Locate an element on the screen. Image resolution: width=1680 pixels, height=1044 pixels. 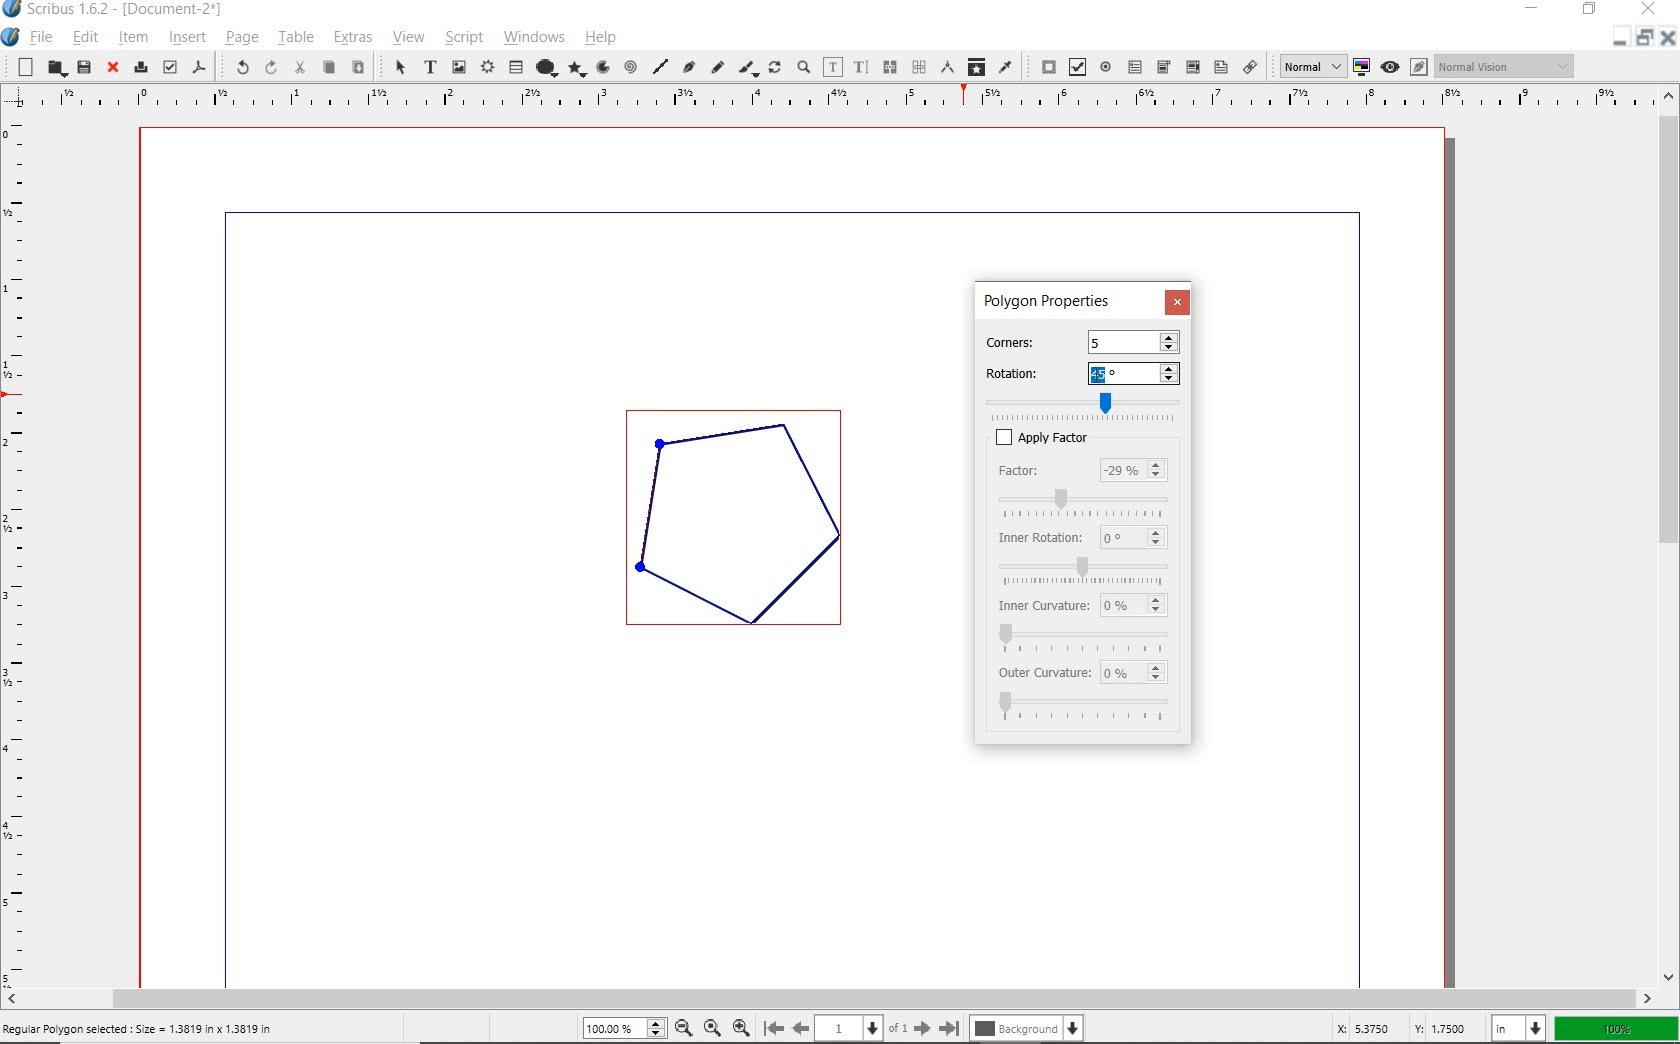
shape is located at coordinates (548, 65).